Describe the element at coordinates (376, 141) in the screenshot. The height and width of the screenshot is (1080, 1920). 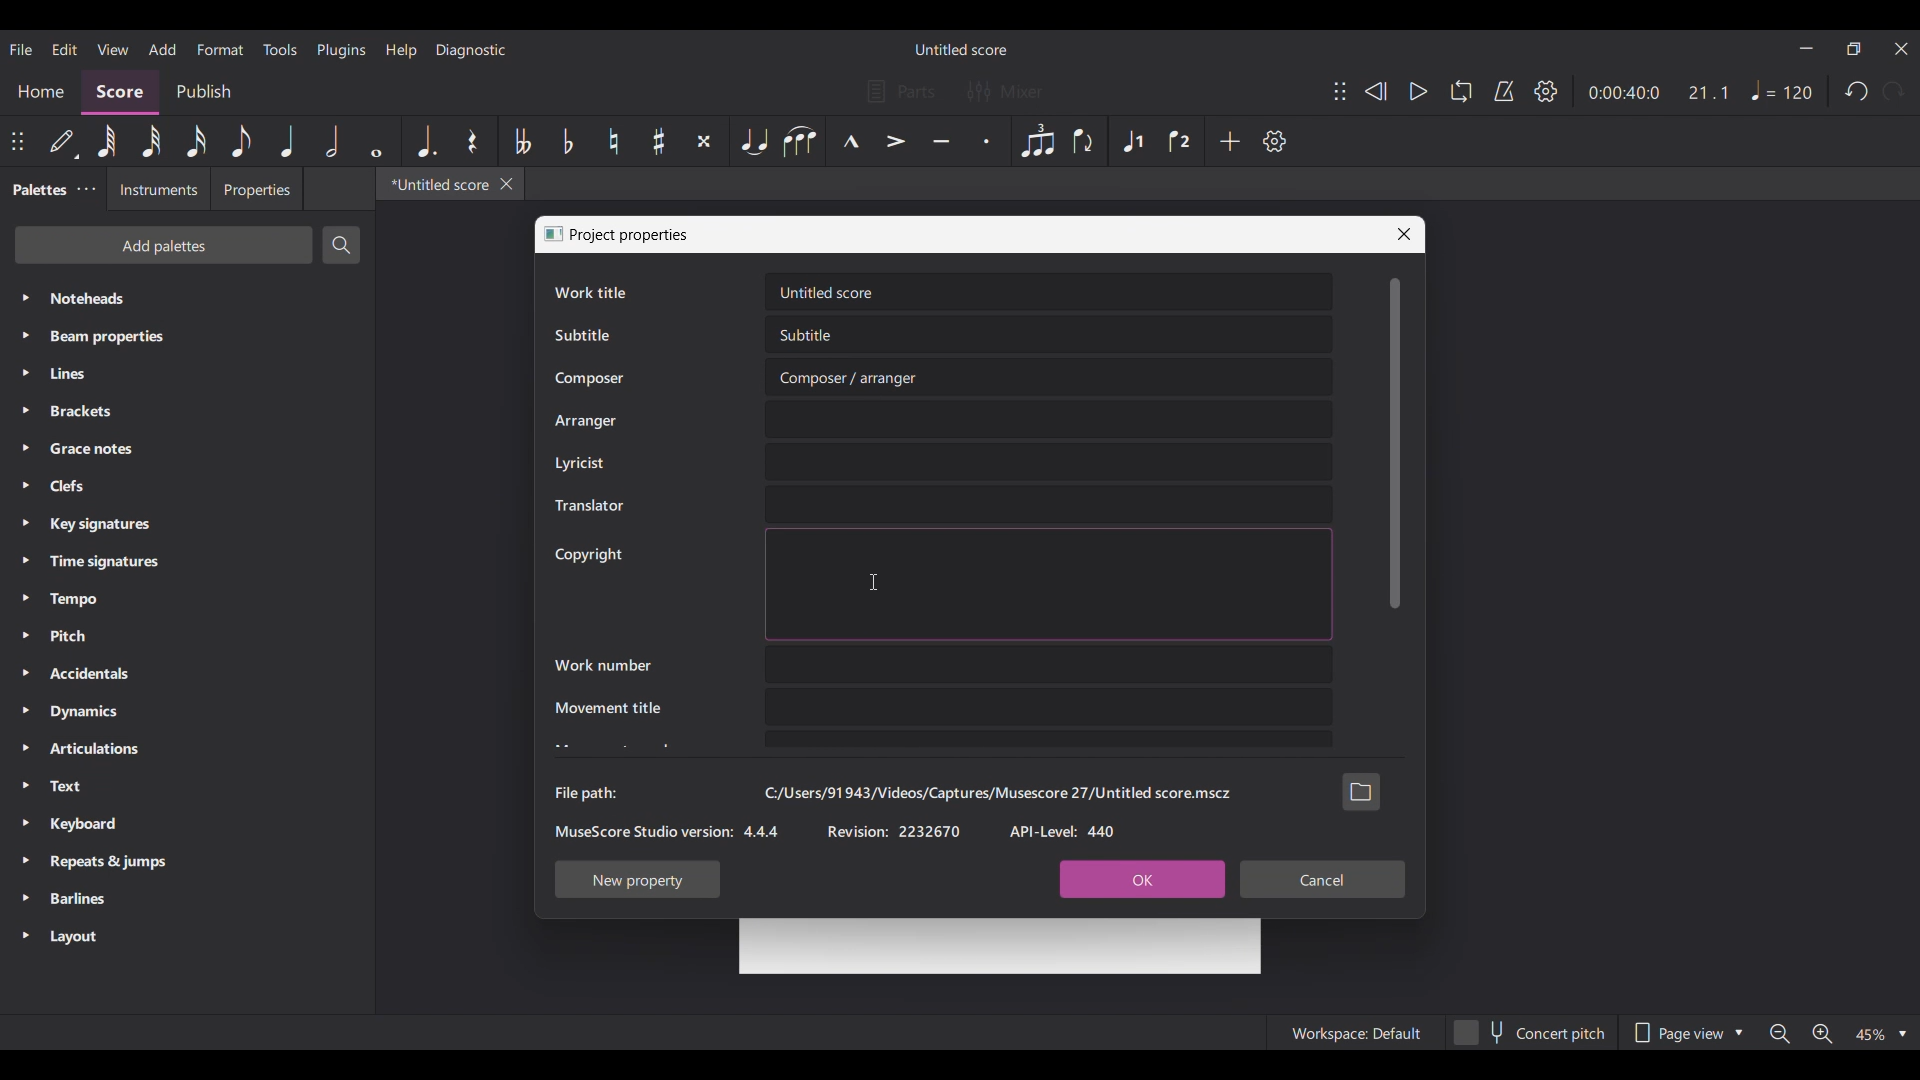
I see `Whole note` at that location.